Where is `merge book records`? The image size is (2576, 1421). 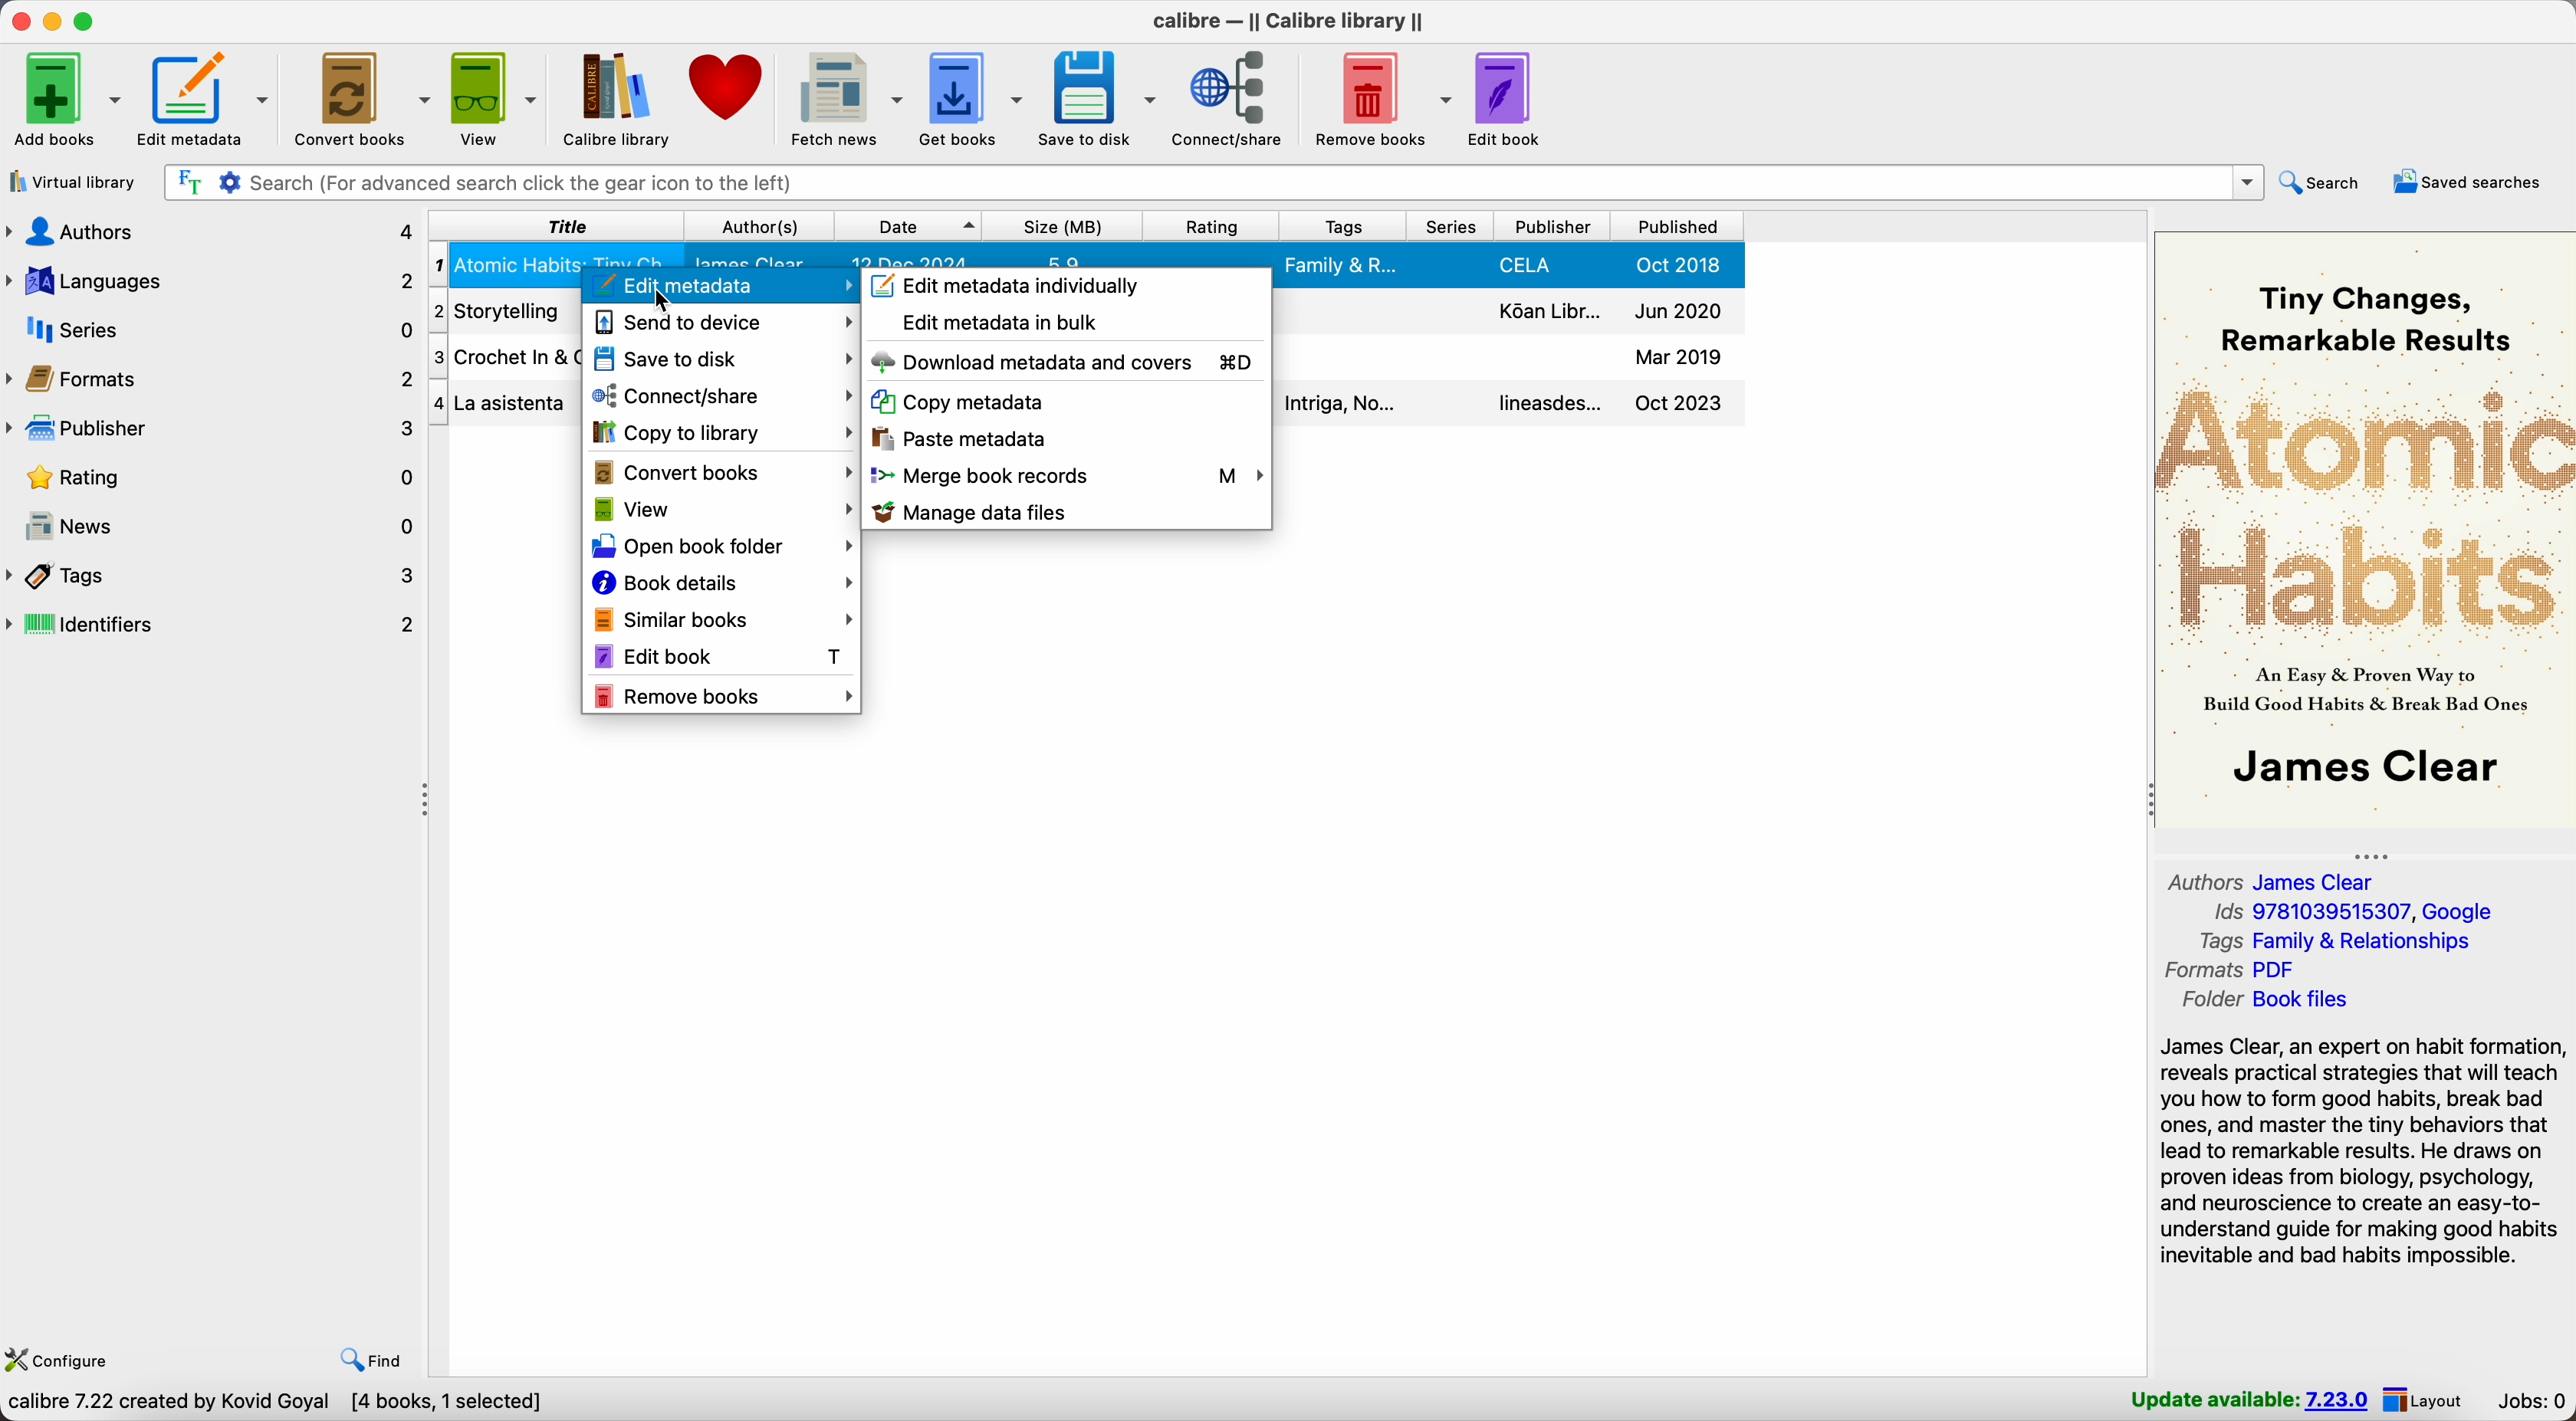 merge book records is located at coordinates (1066, 473).